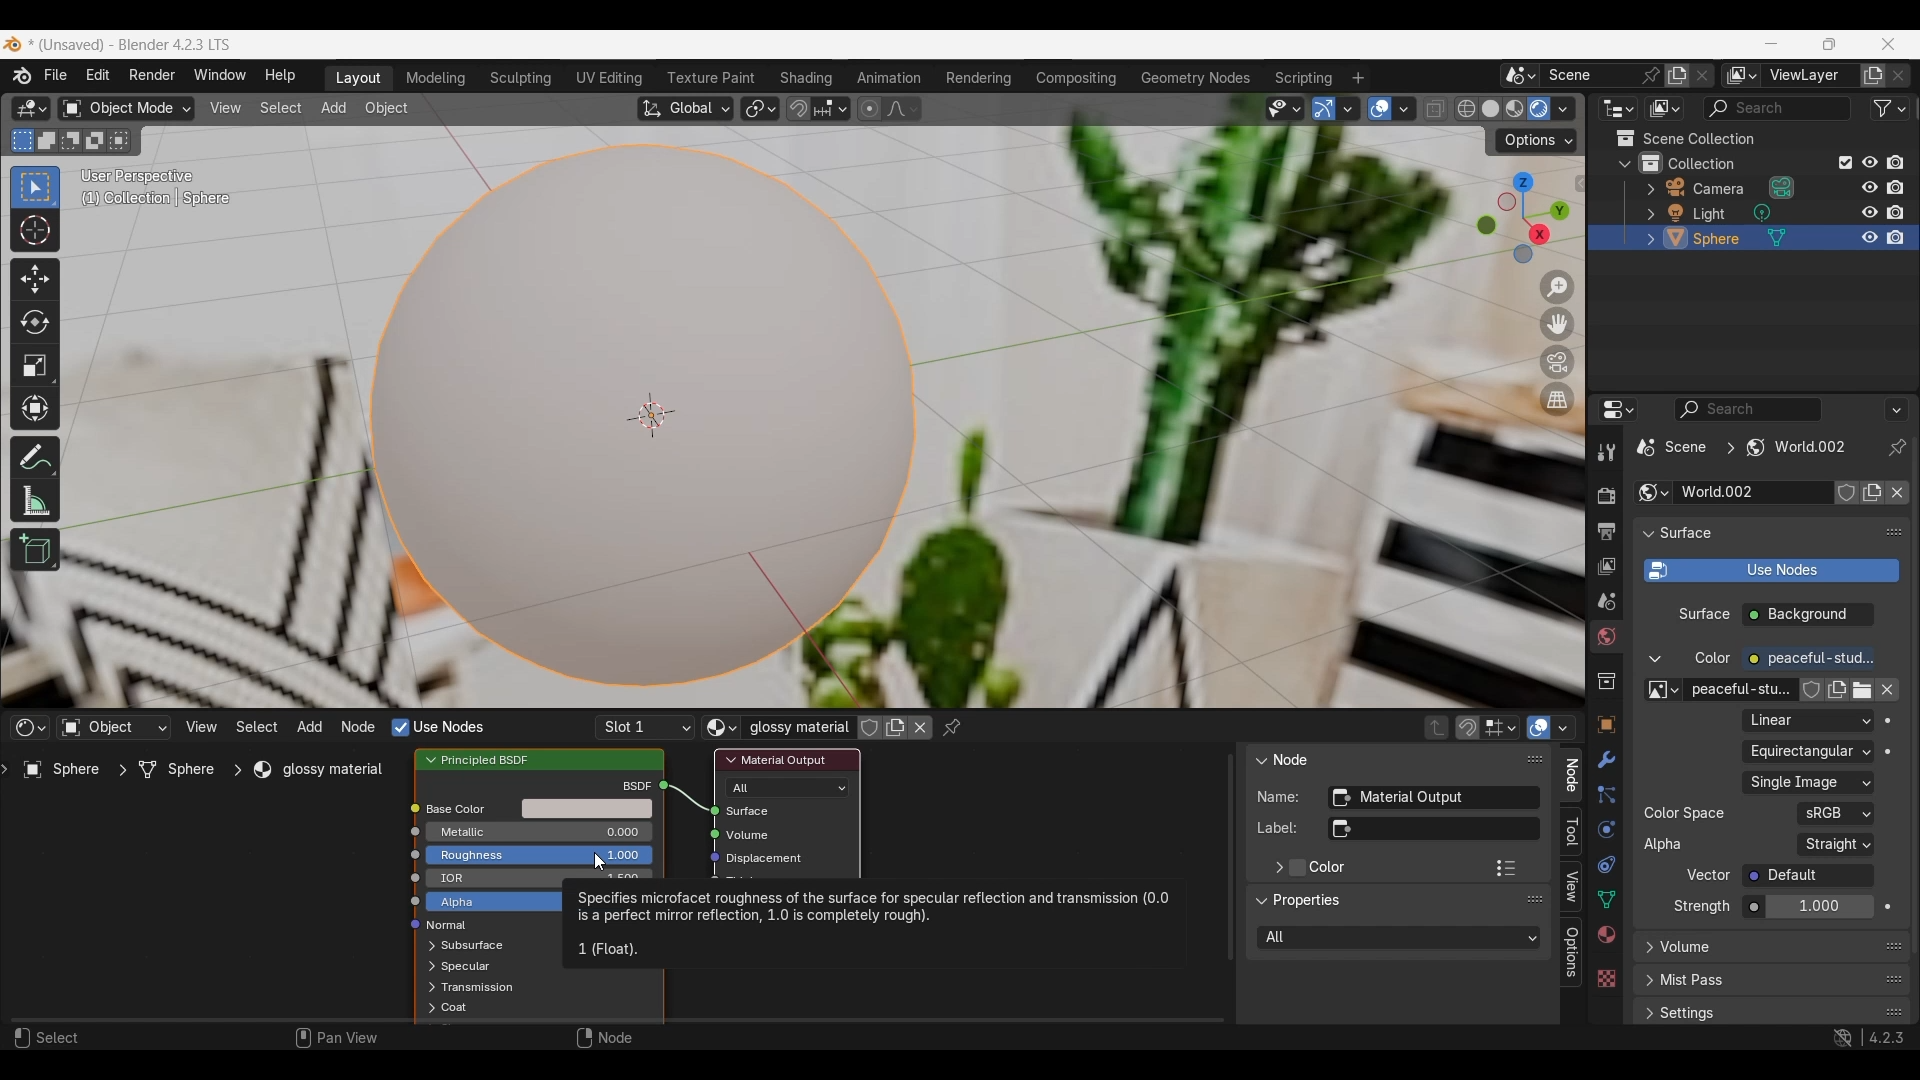  Describe the element at coordinates (447, 926) in the screenshot. I see `normal` at that location.